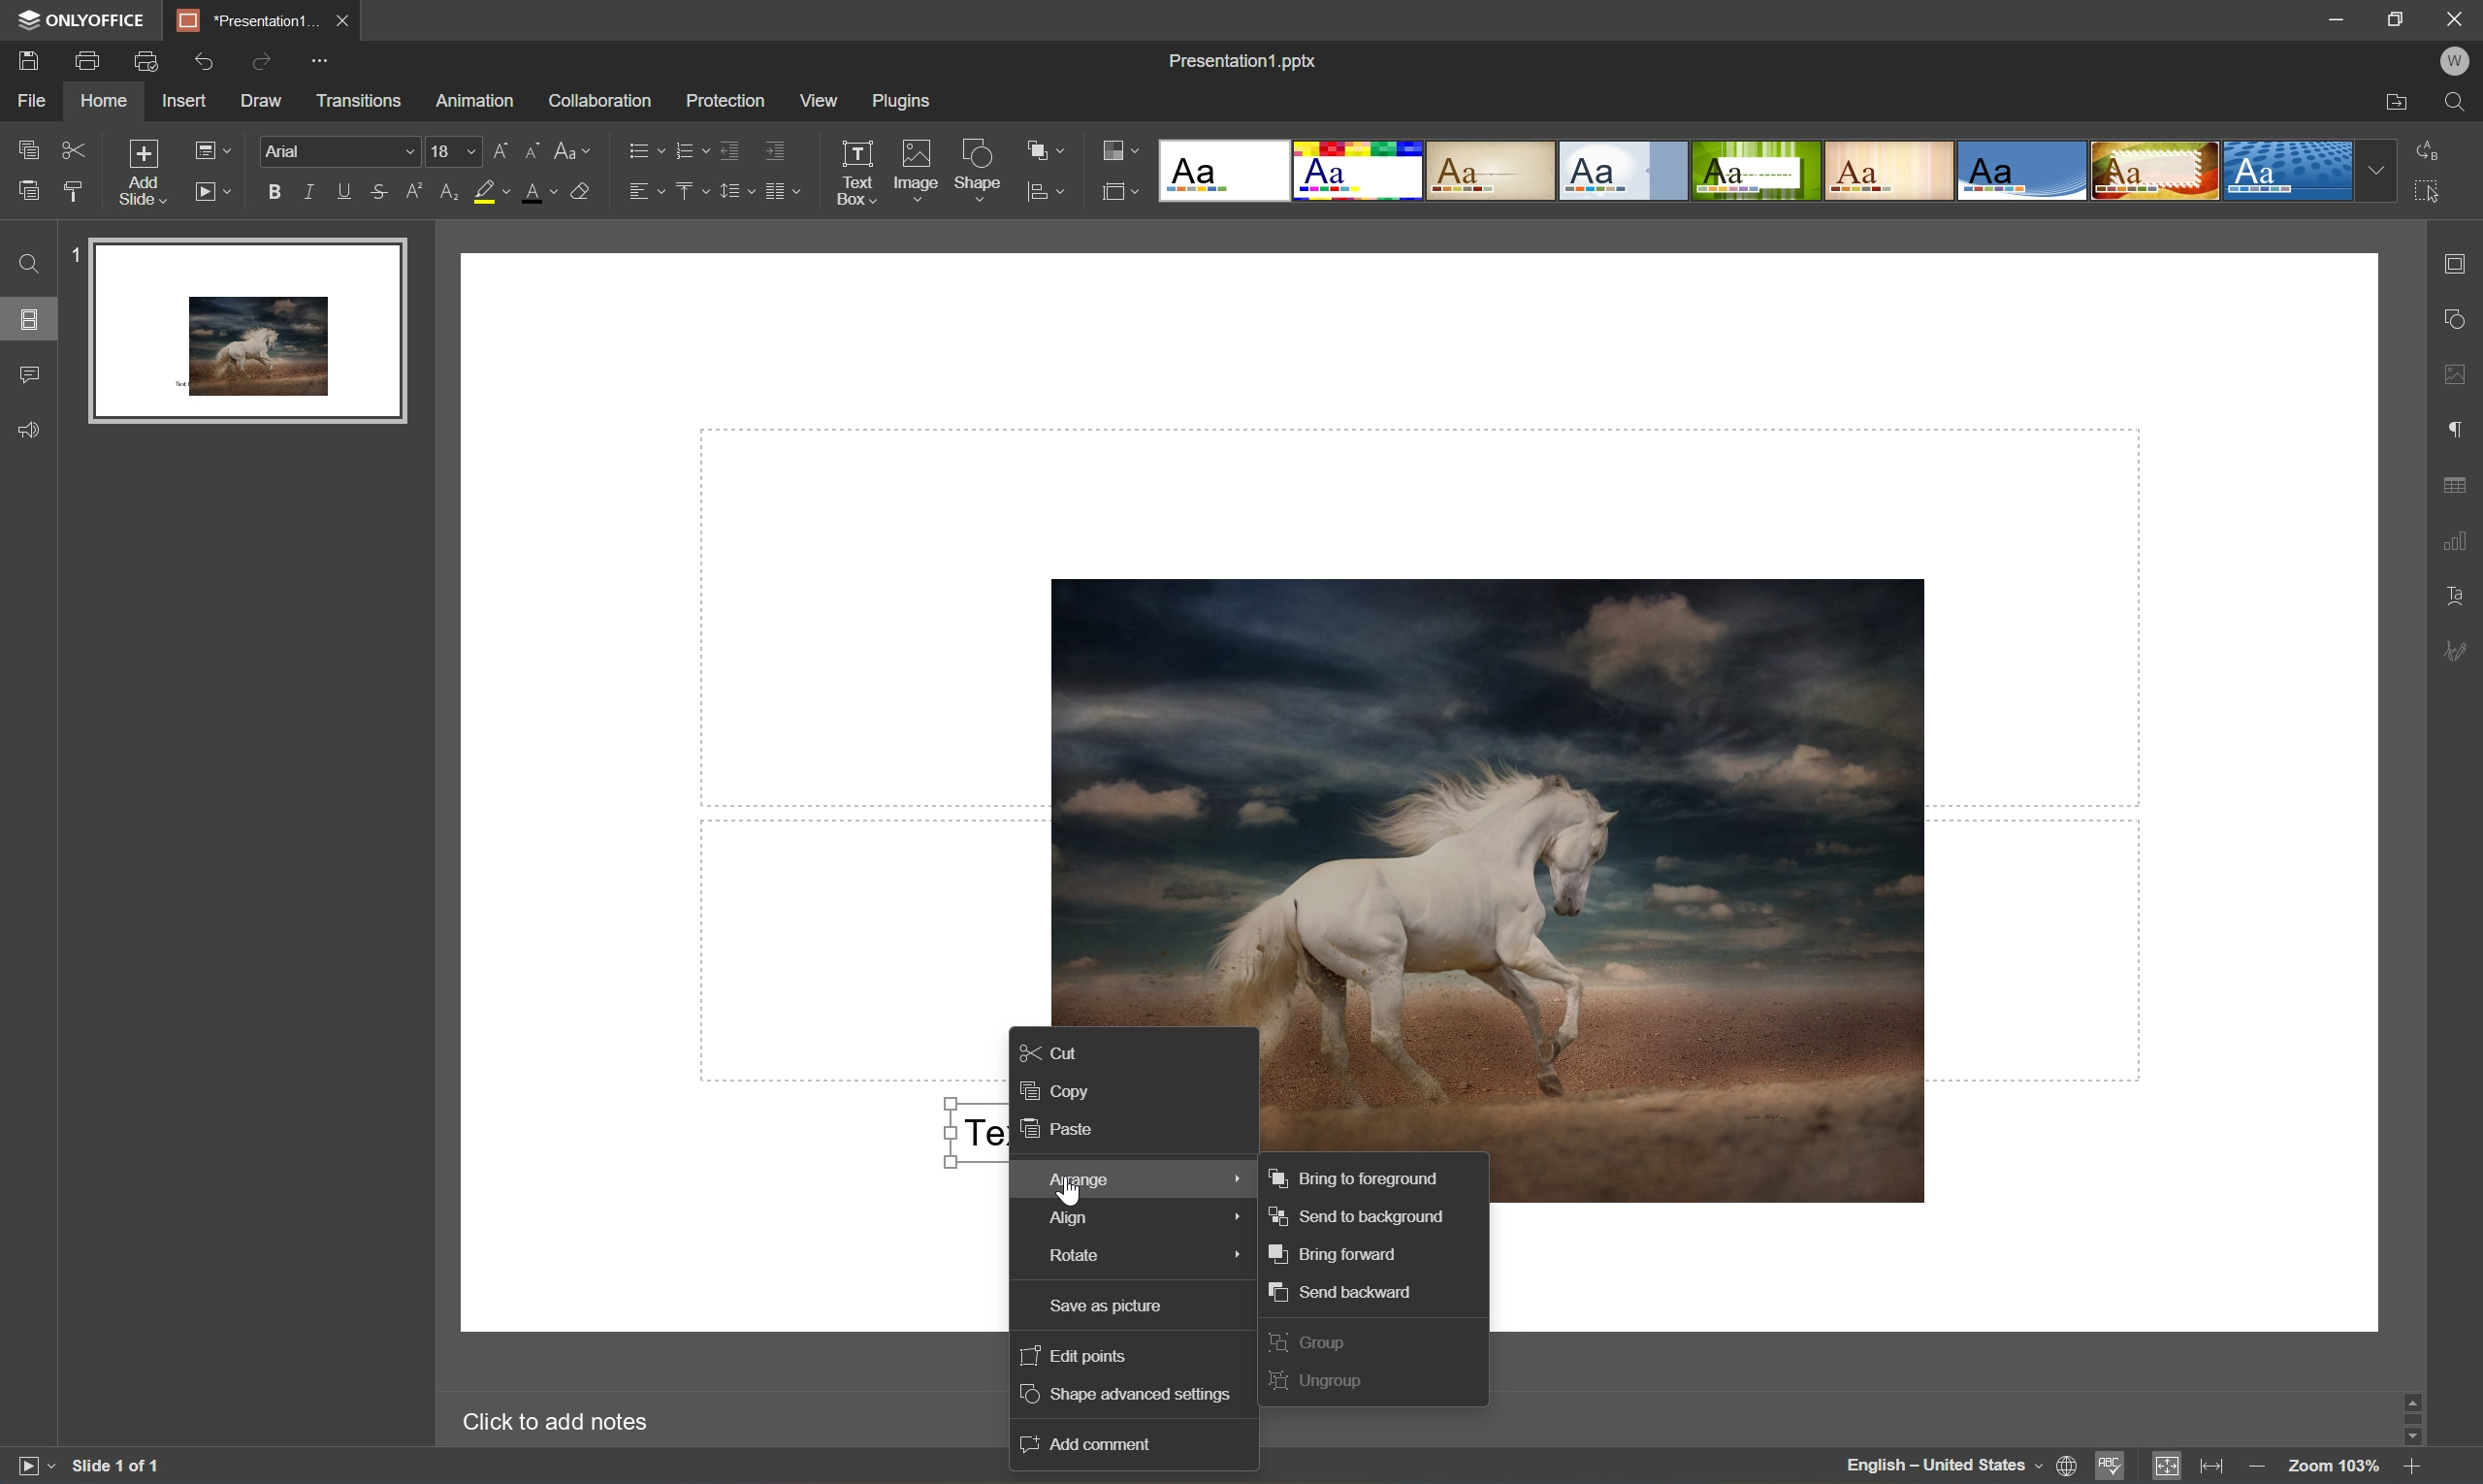  I want to click on Start slideshow, so click(210, 192).